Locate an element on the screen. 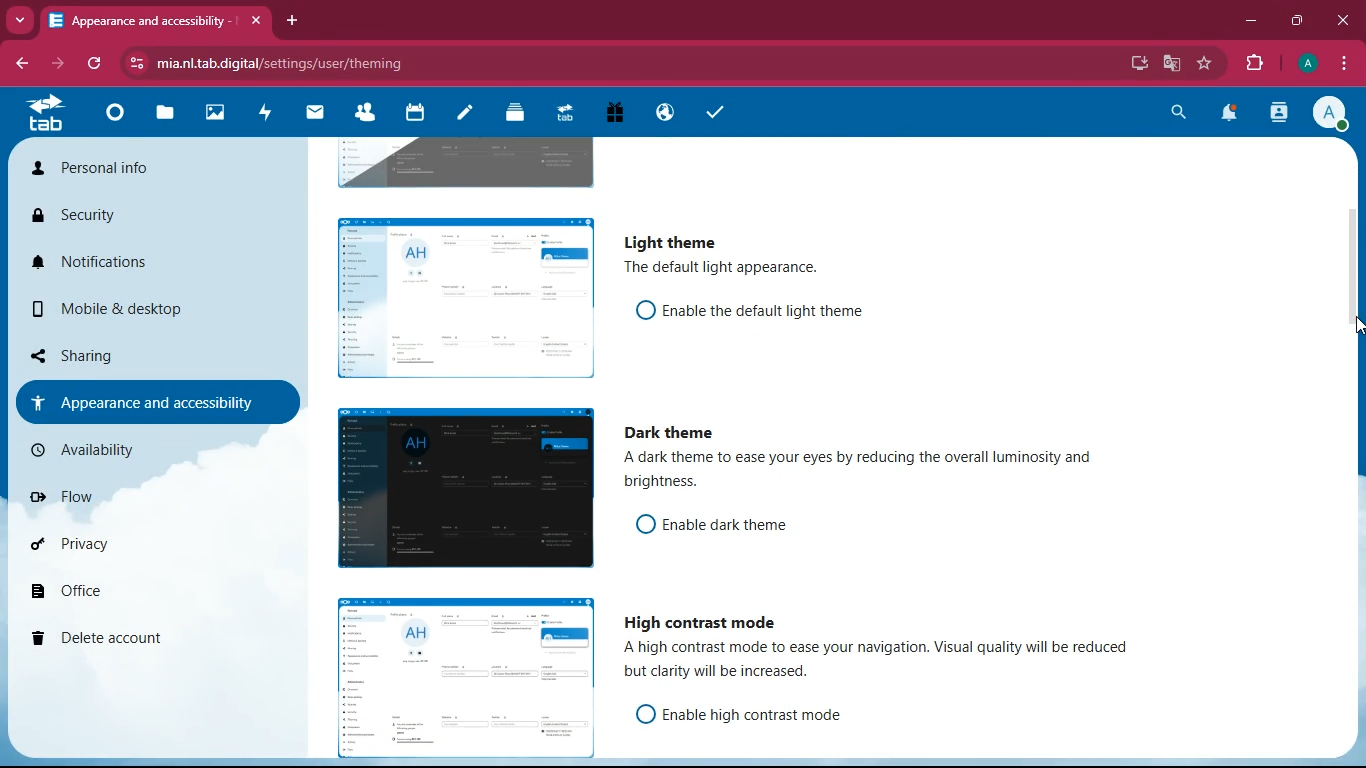 This screenshot has height=768, width=1366. url is located at coordinates (298, 62).